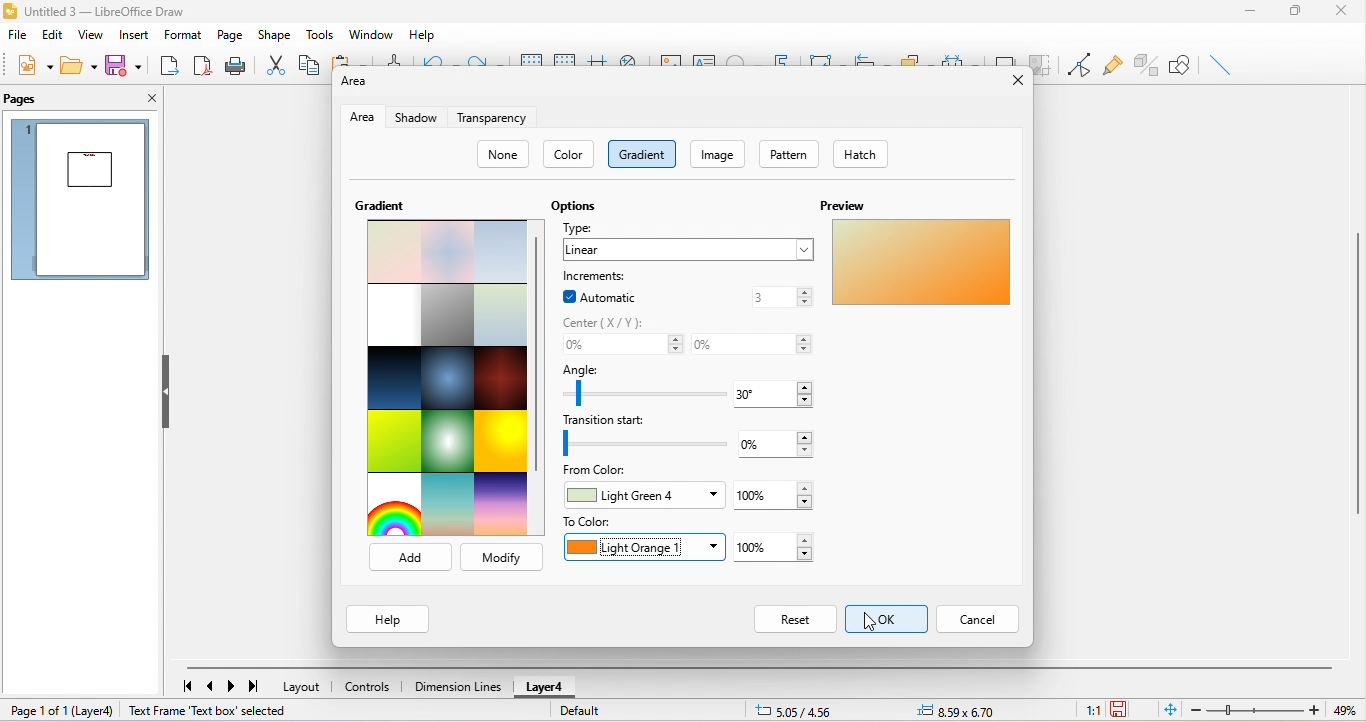 This screenshot has height=722, width=1366. What do you see at coordinates (567, 57) in the screenshot?
I see `snap to grids` at bounding box center [567, 57].